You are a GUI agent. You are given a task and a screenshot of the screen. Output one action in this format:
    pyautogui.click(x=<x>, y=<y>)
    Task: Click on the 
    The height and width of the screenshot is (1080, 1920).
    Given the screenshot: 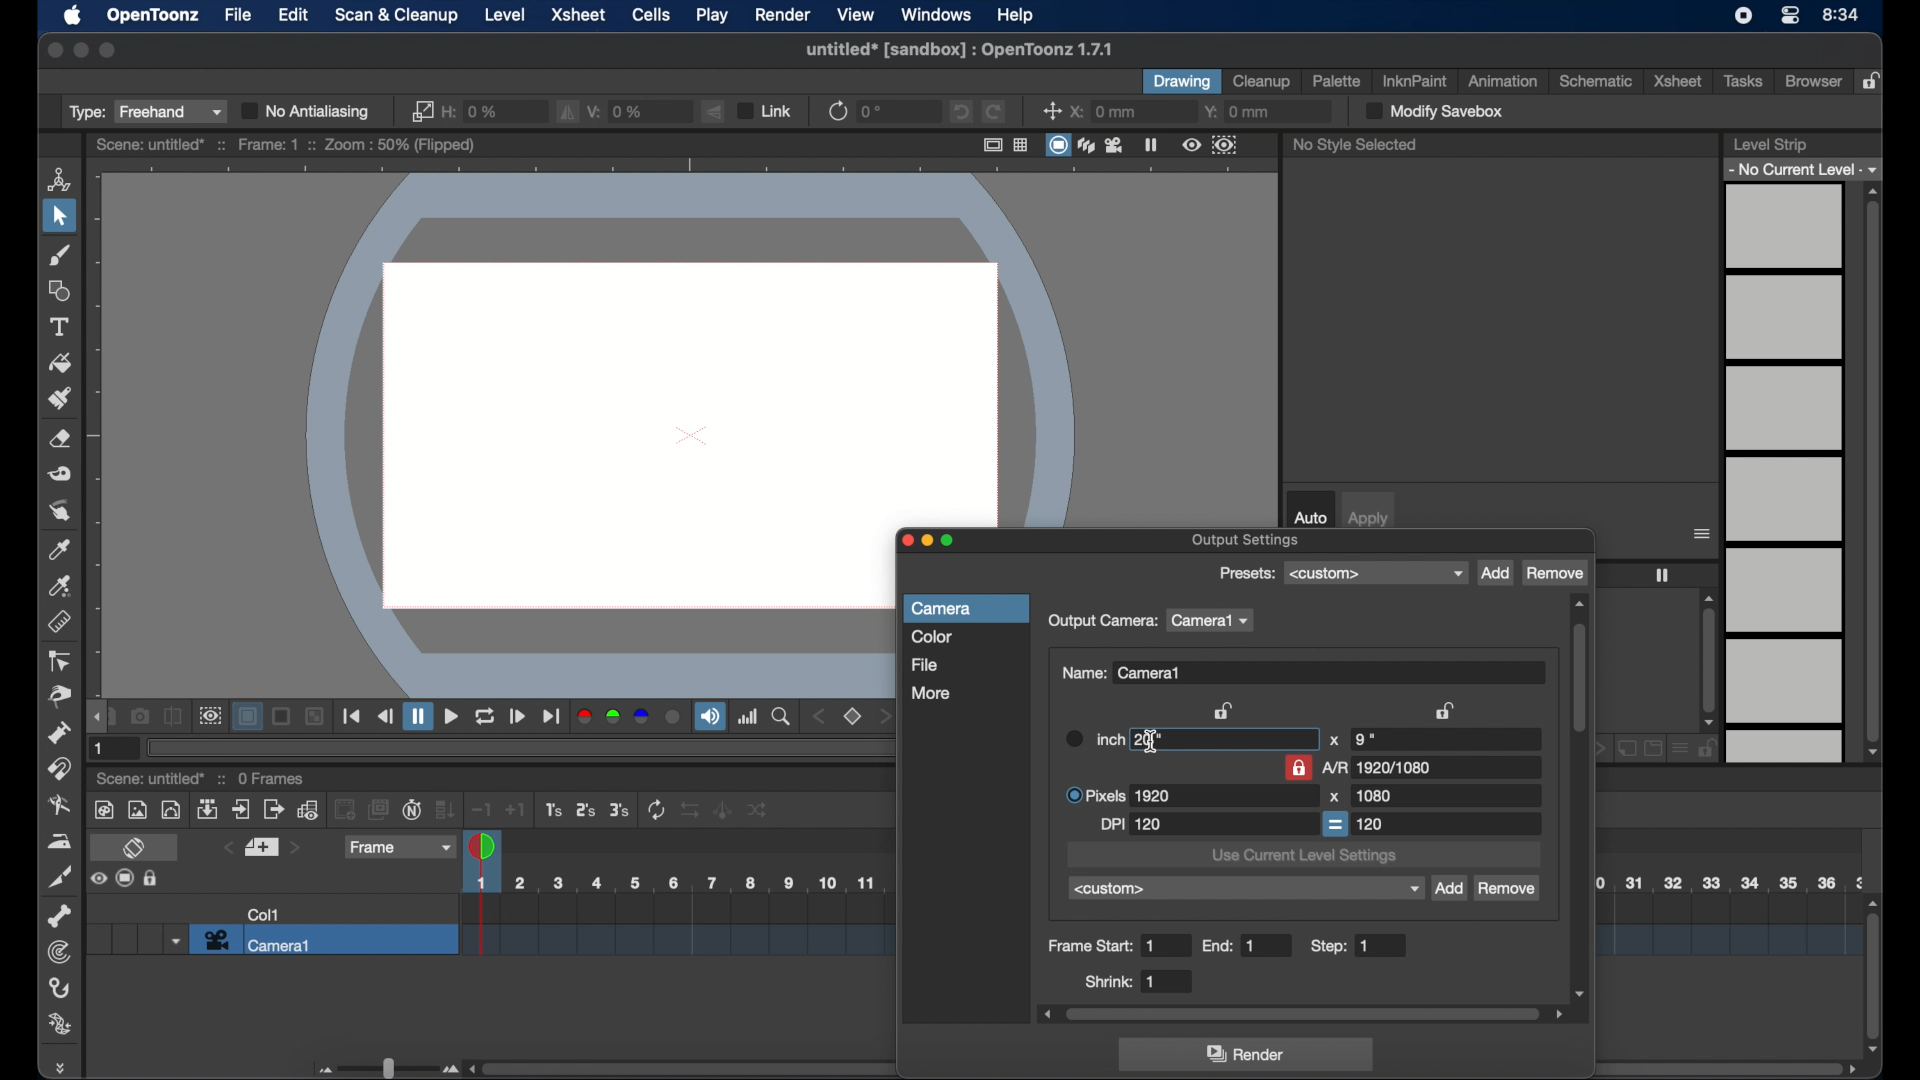 What is the action you would take?
    pyautogui.click(x=139, y=812)
    